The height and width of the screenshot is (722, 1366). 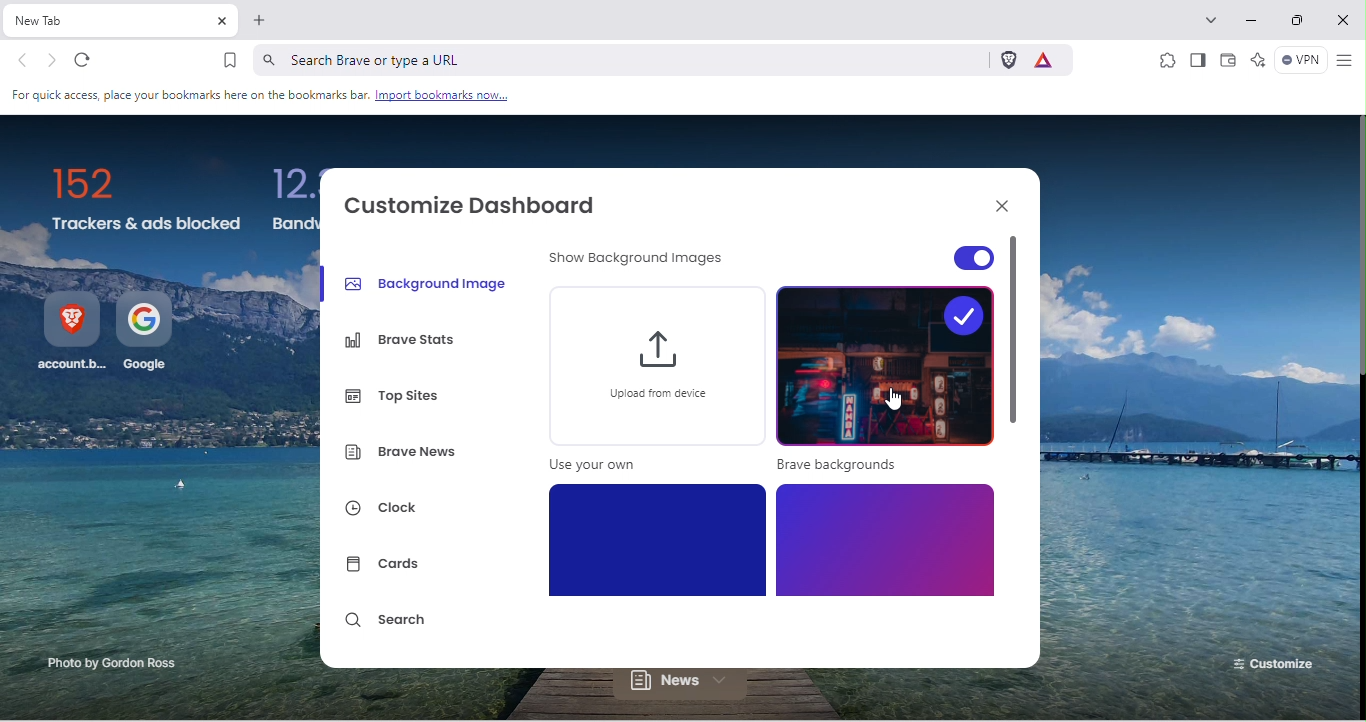 I want to click on Cursor, so click(x=892, y=393).